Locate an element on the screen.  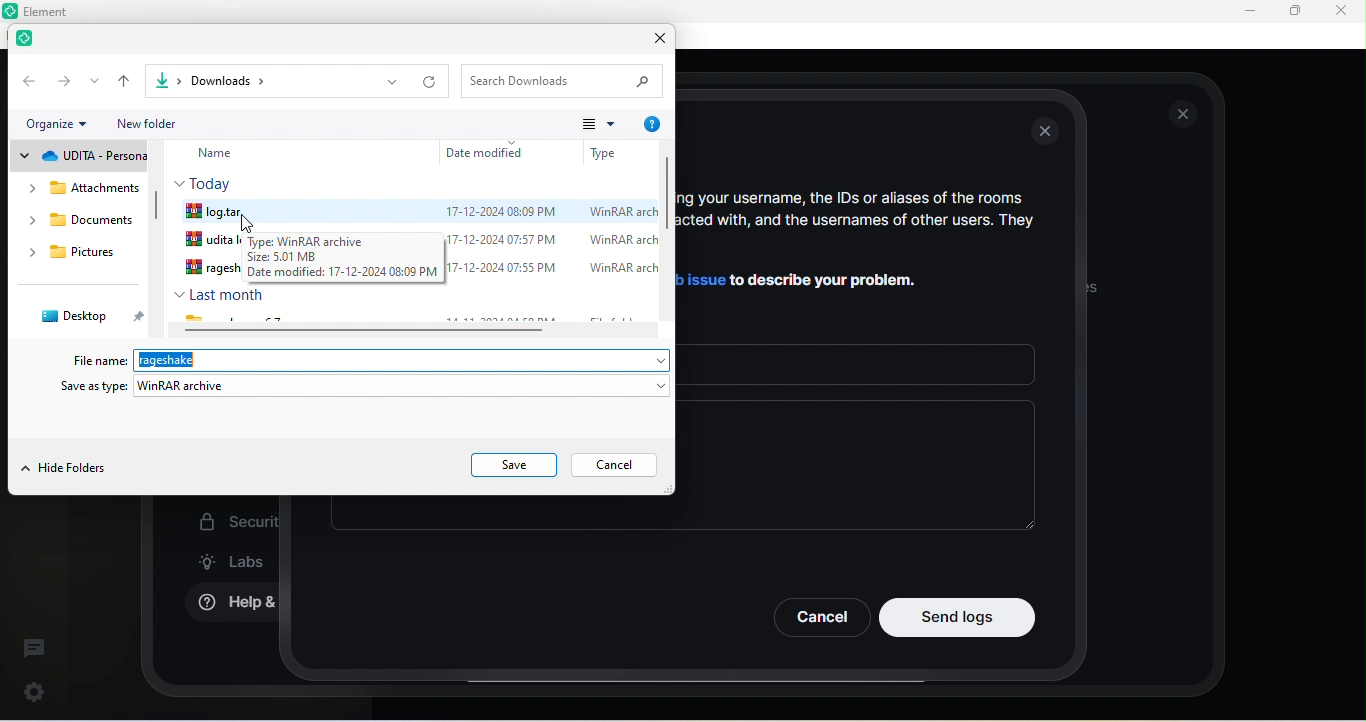
udita personal is located at coordinates (80, 156).